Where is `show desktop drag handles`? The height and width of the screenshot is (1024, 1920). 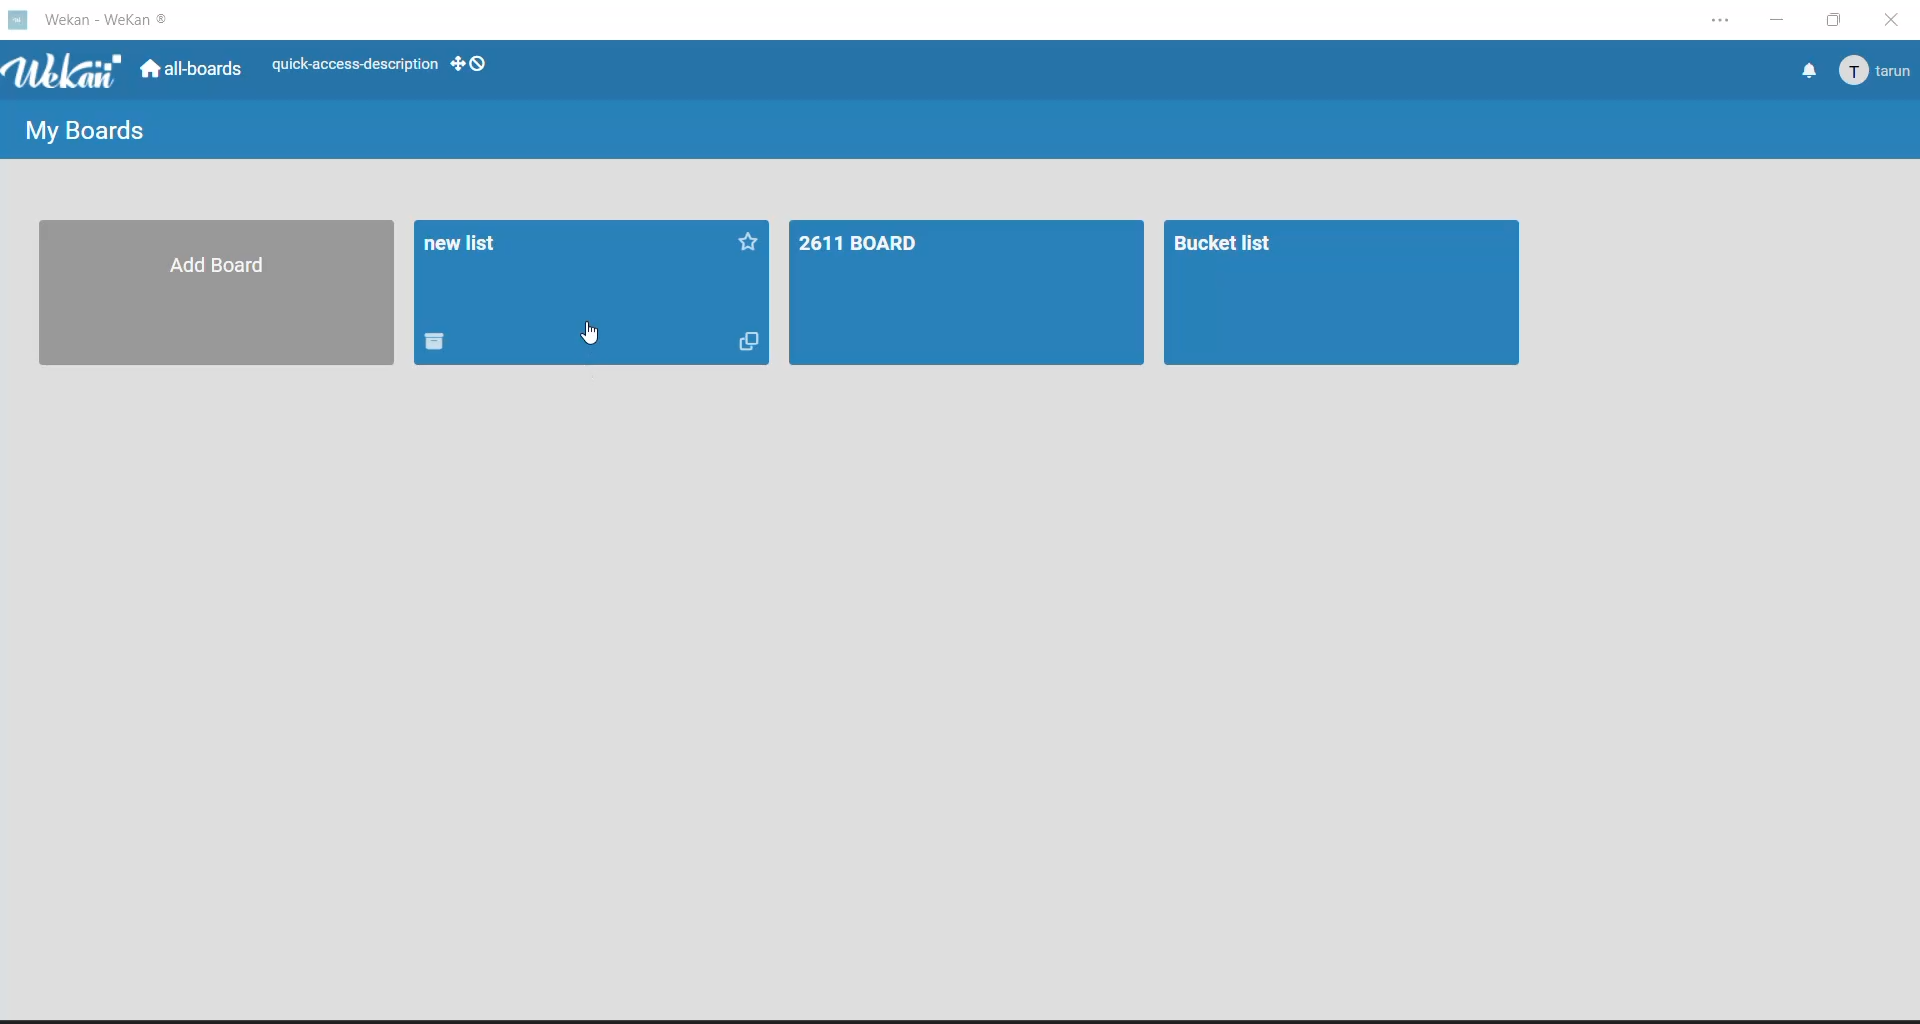
show desktop drag handles is located at coordinates (471, 64).